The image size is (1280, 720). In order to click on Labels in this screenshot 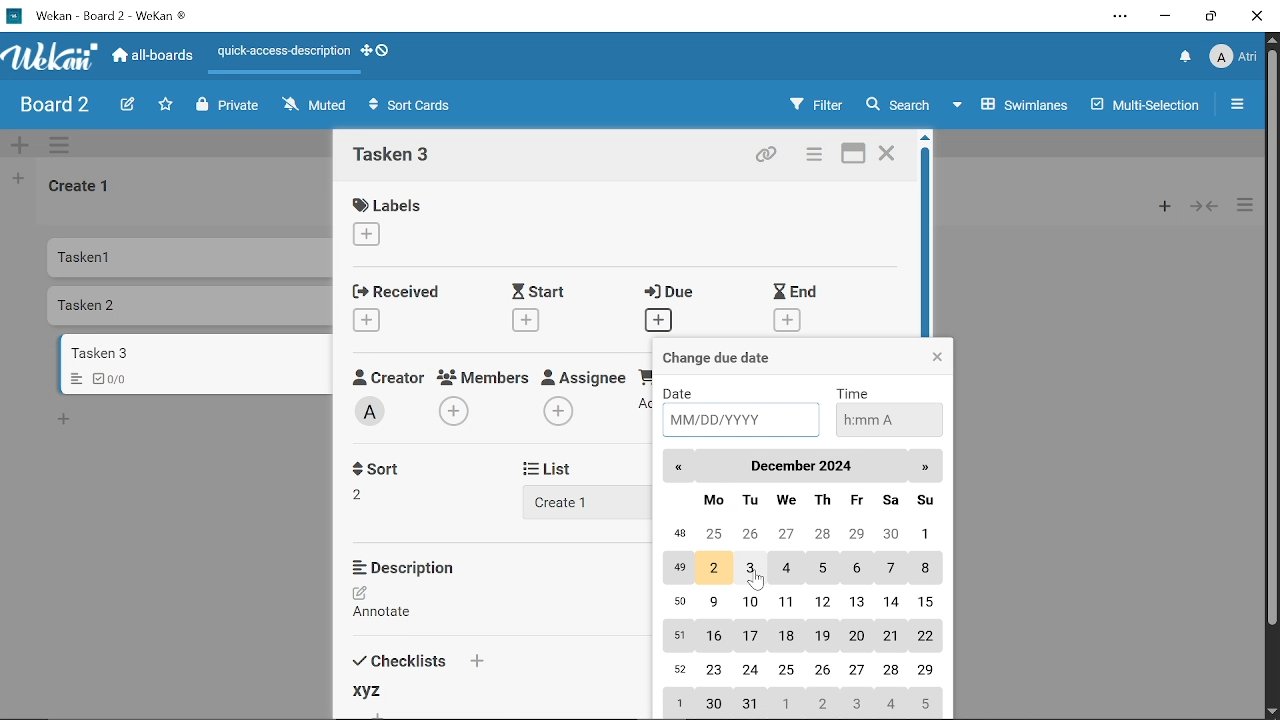, I will do `click(392, 204)`.